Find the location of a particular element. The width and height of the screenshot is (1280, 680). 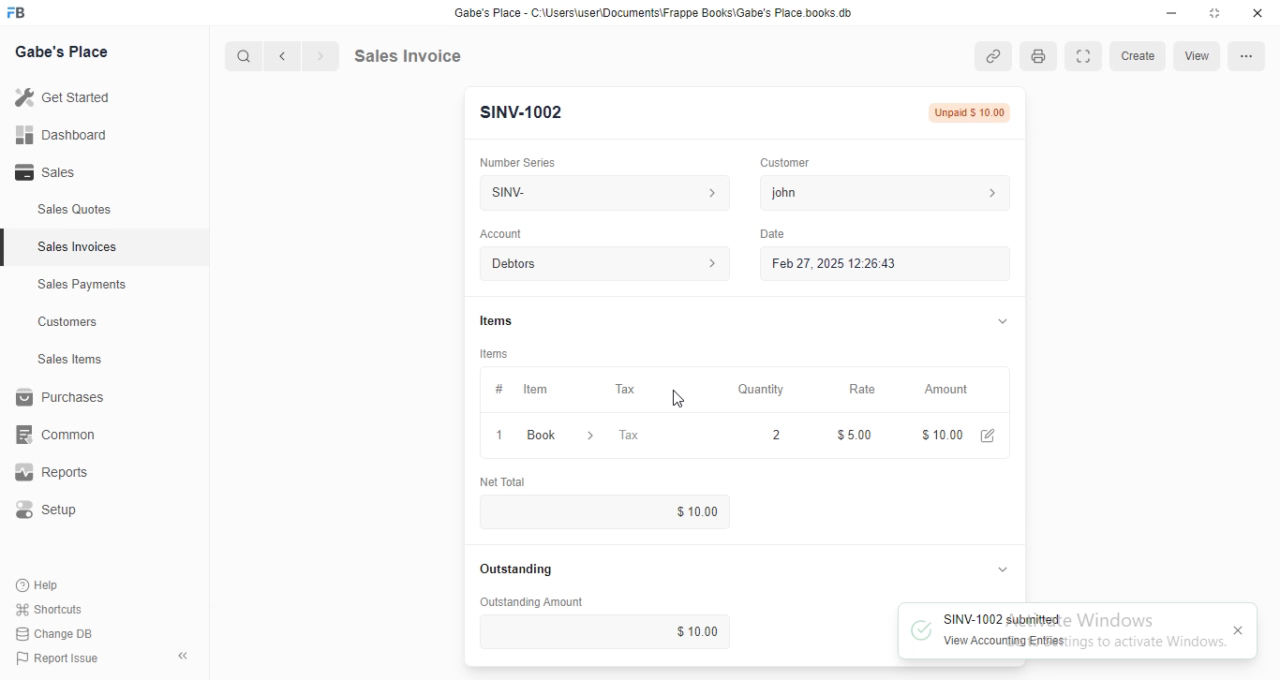

Minimize is located at coordinates (1169, 14).